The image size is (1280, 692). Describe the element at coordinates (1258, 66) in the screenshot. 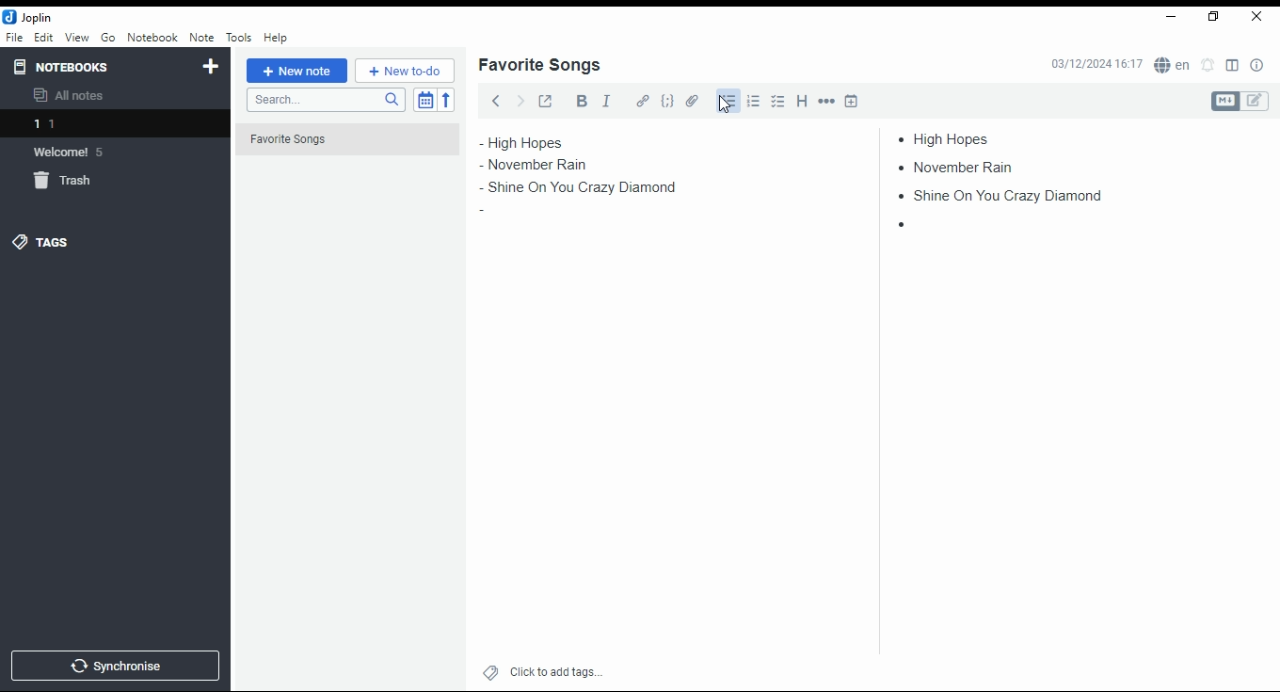

I see `note properties` at that location.